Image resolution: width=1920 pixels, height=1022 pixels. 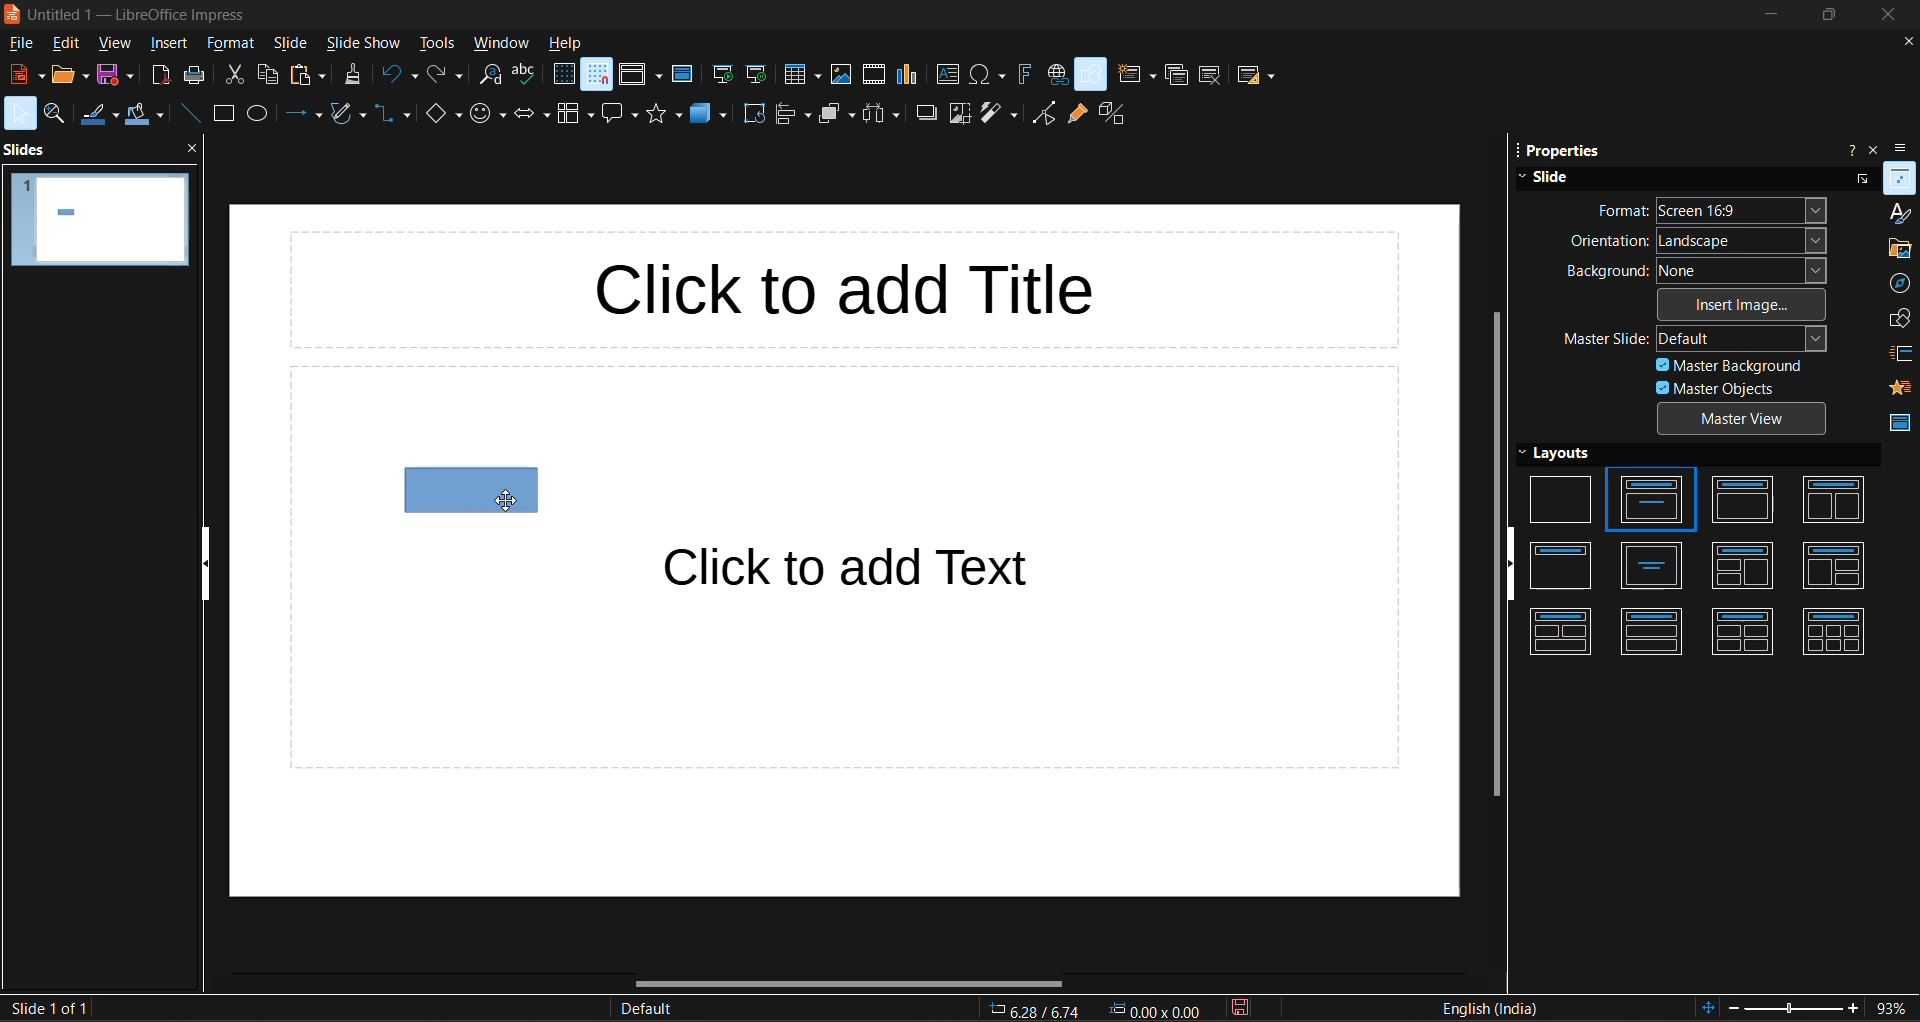 I want to click on fill color, so click(x=143, y=115).